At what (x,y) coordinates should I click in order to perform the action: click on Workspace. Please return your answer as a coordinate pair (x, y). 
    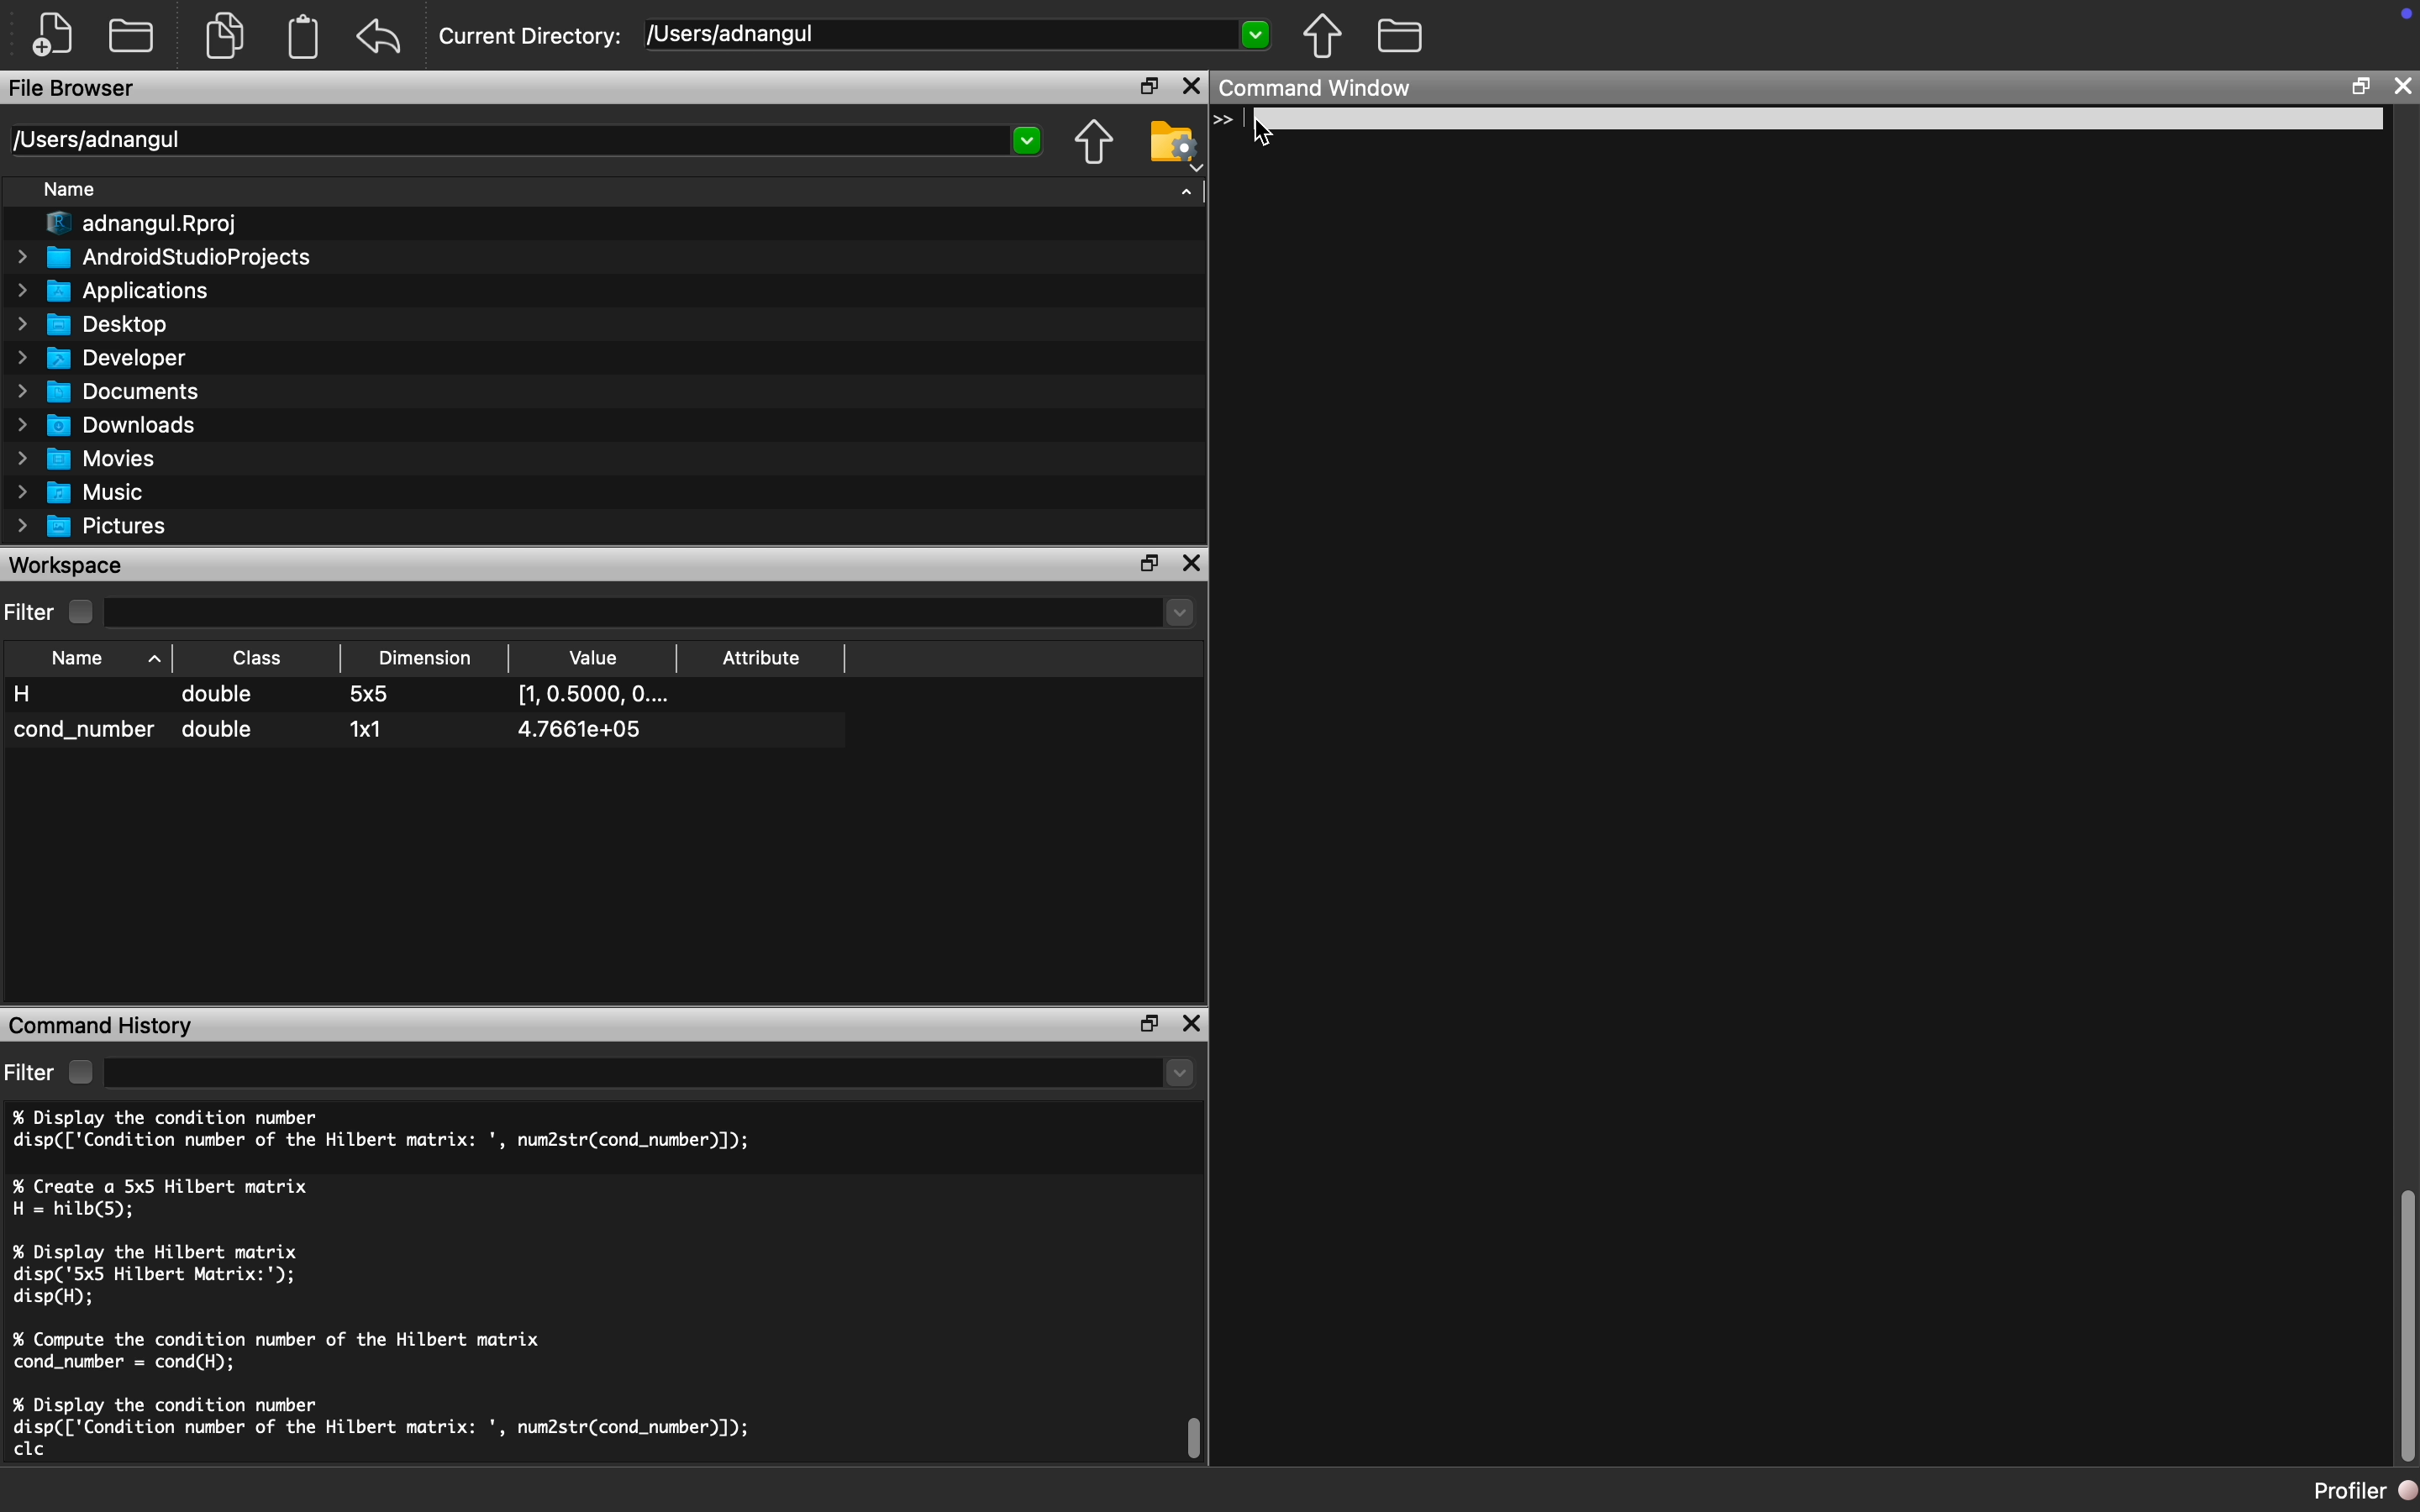
    Looking at the image, I should click on (72, 564).